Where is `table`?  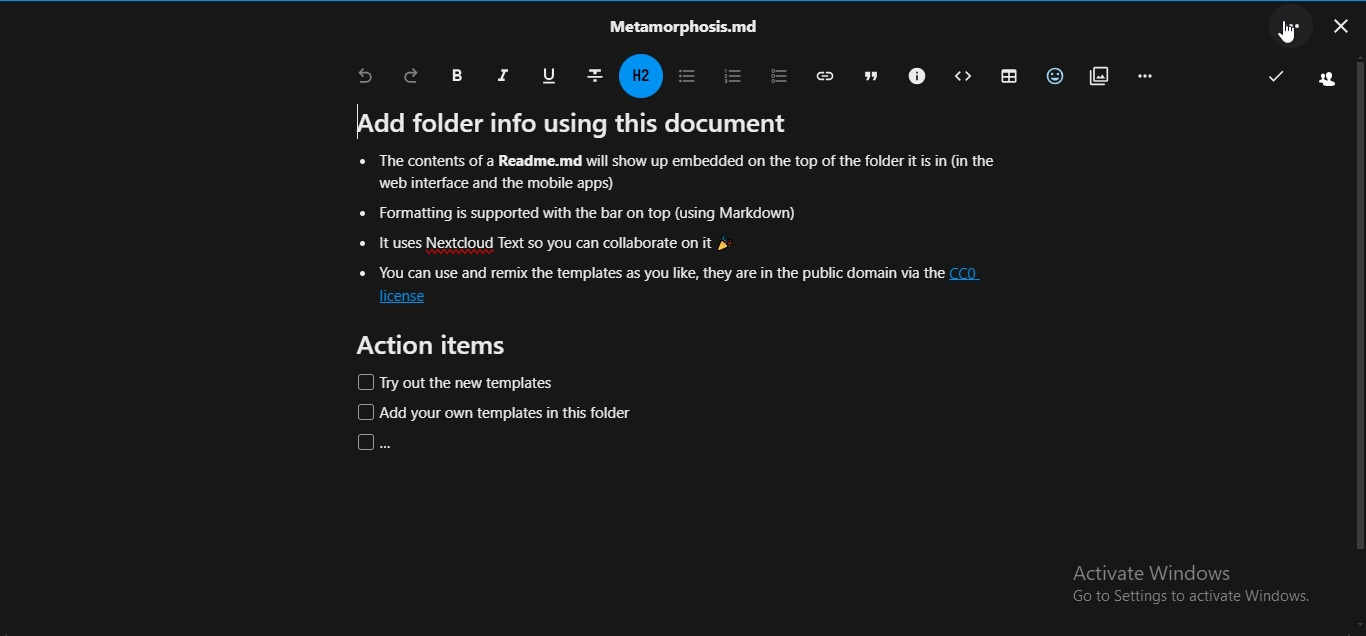
table is located at coordinates (1005, 76).